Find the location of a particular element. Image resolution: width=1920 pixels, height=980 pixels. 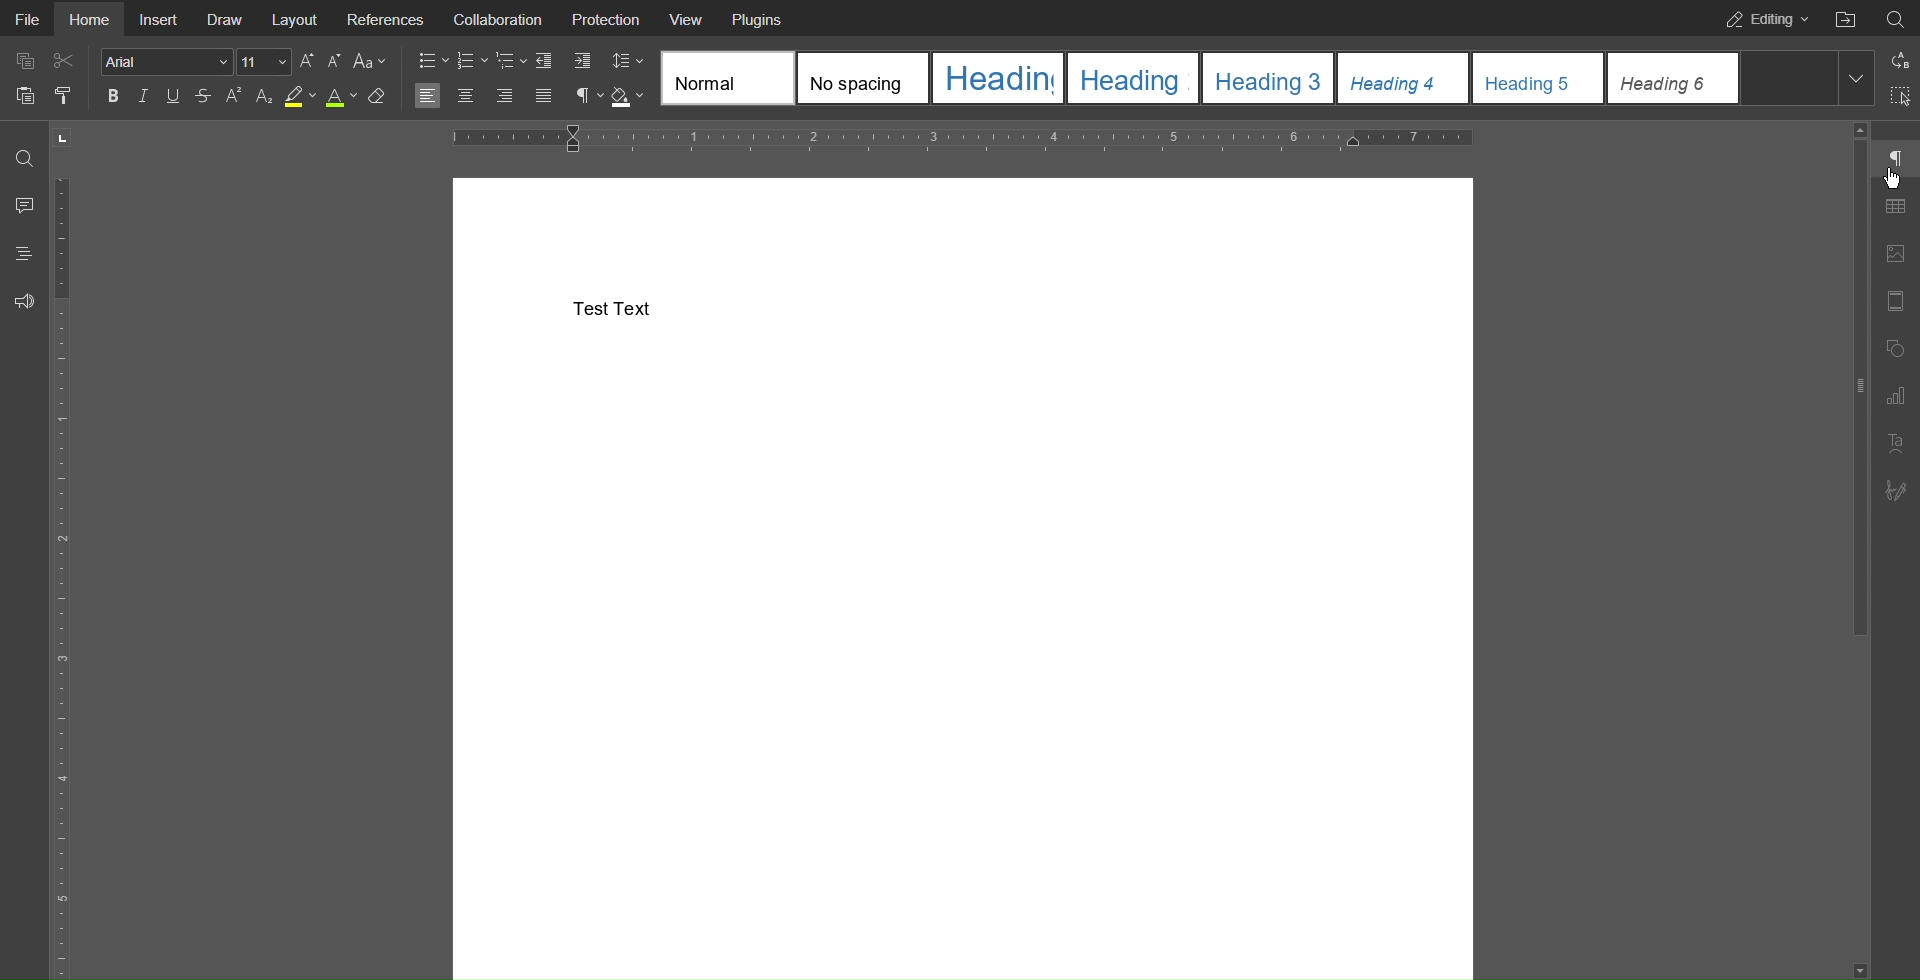

Vertical Ruler is located at coordinates (66, 572).